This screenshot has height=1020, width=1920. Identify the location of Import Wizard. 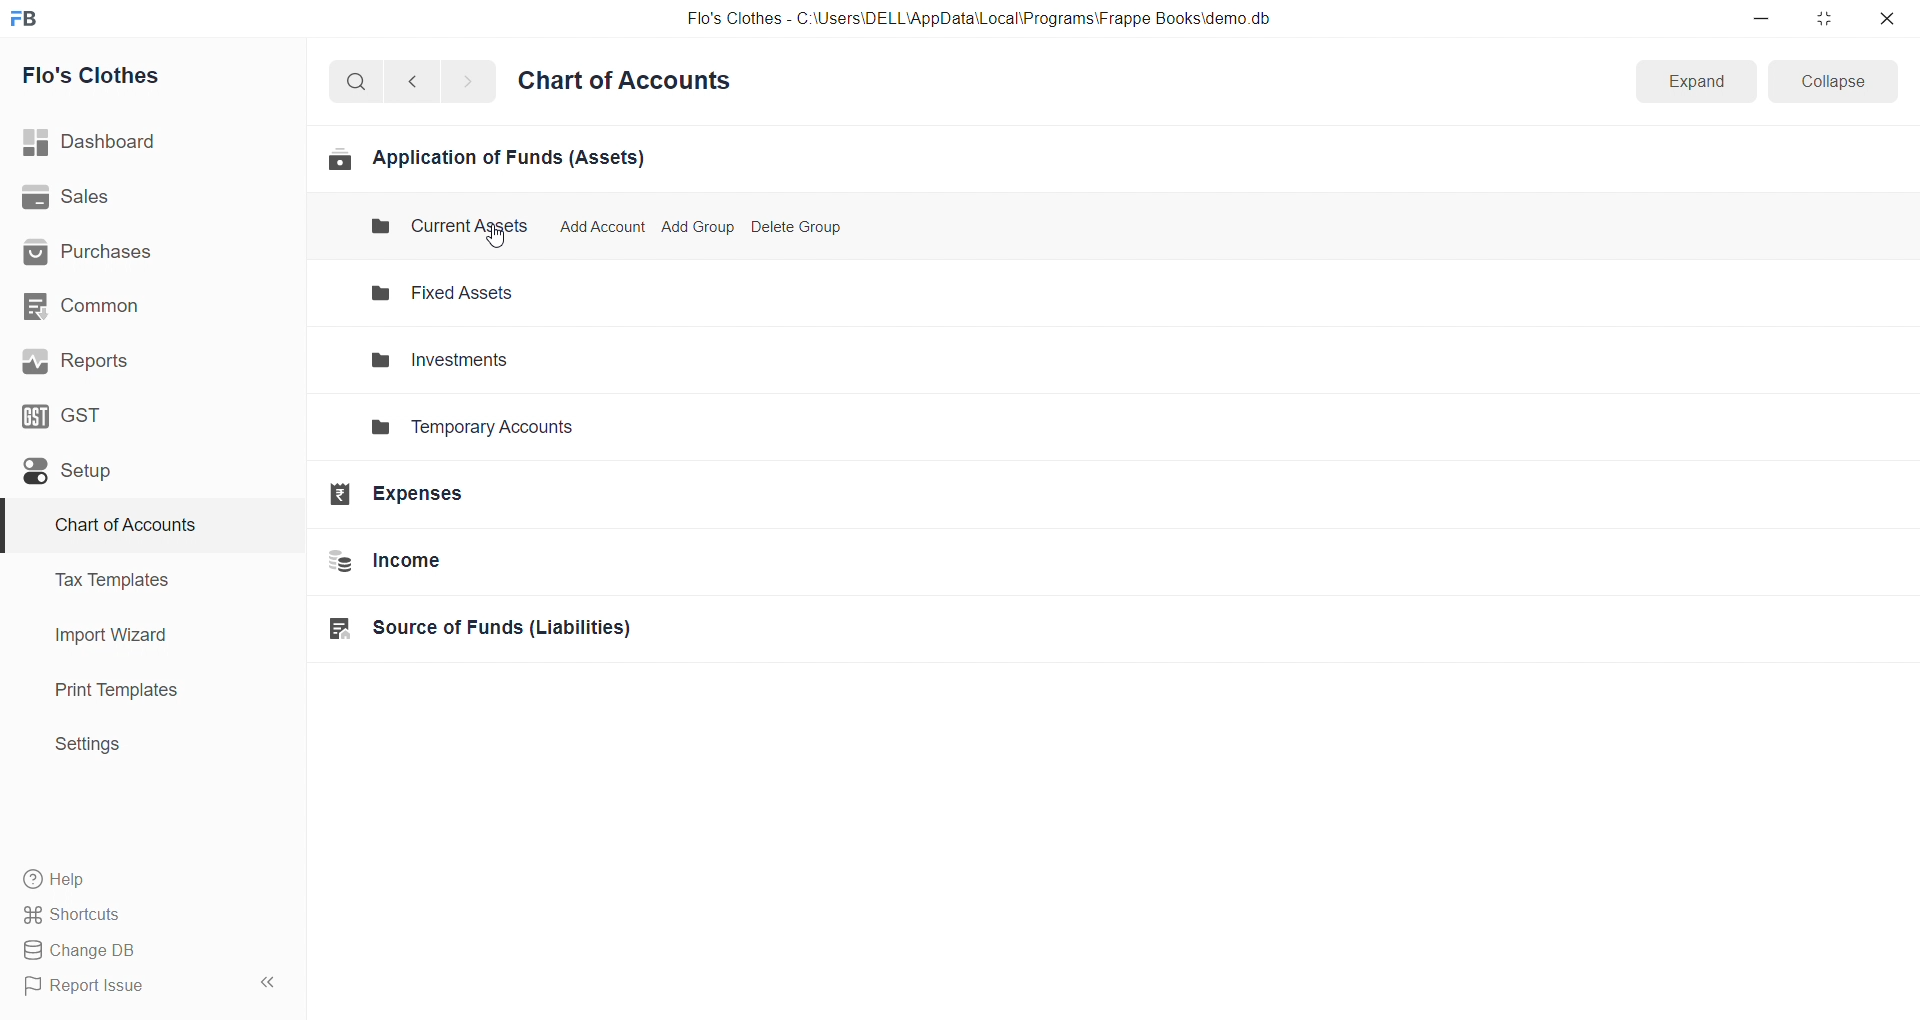
(142, 635).